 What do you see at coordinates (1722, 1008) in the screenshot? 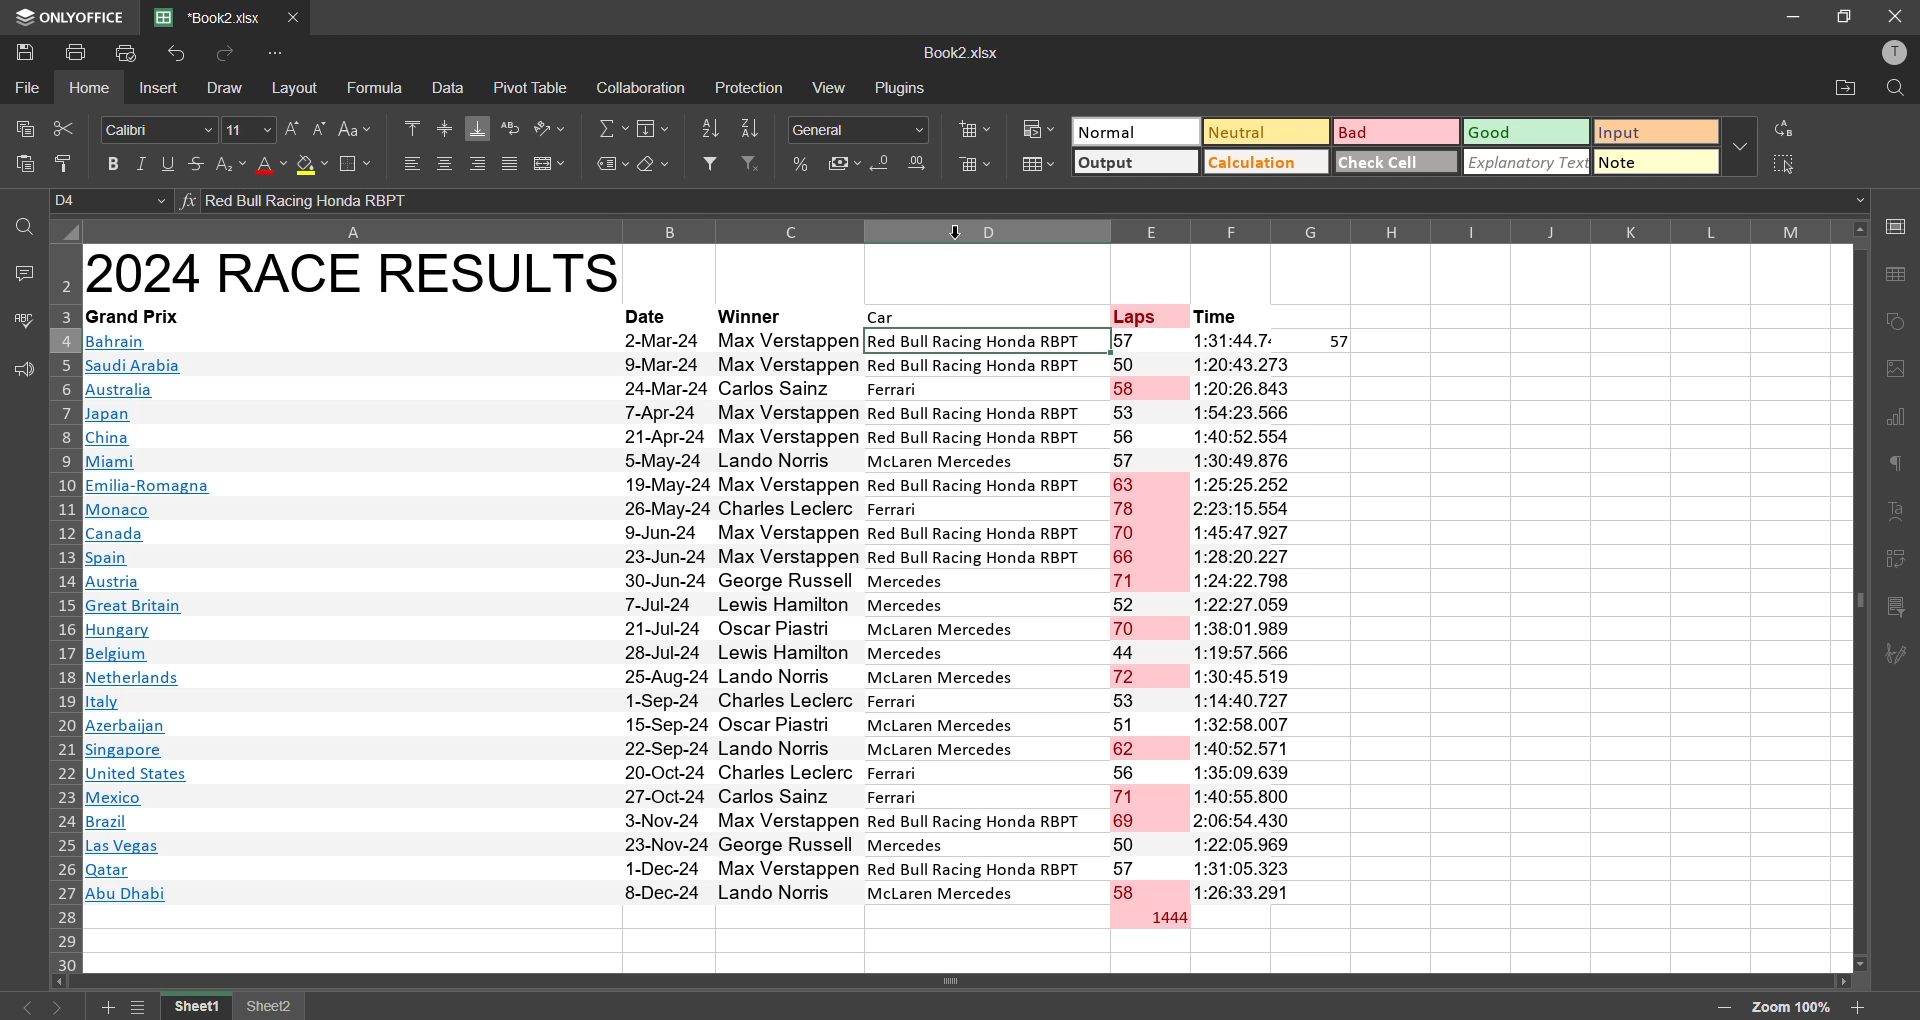
I see `zoom in` at bounding box center [1722, 1008].